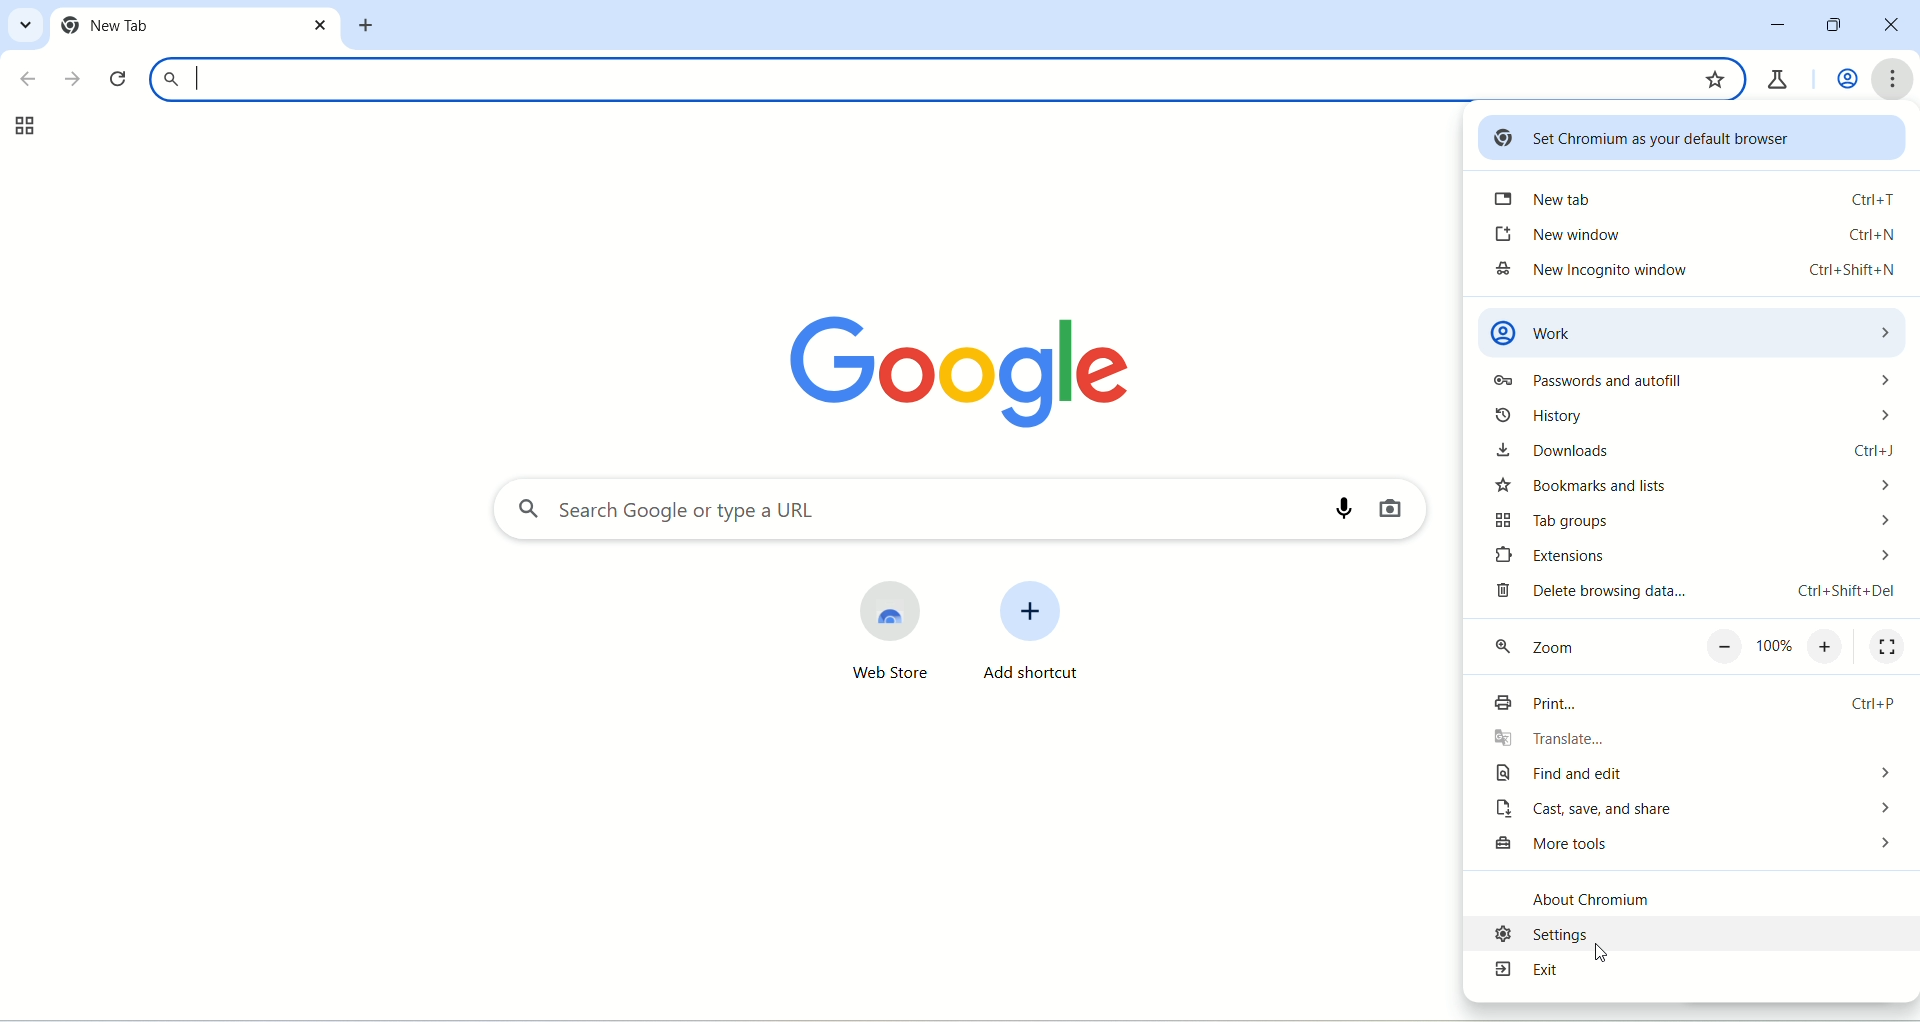 This screenshot has width=1920, height=1022. I want to click on tab groups, so click(19, 127).